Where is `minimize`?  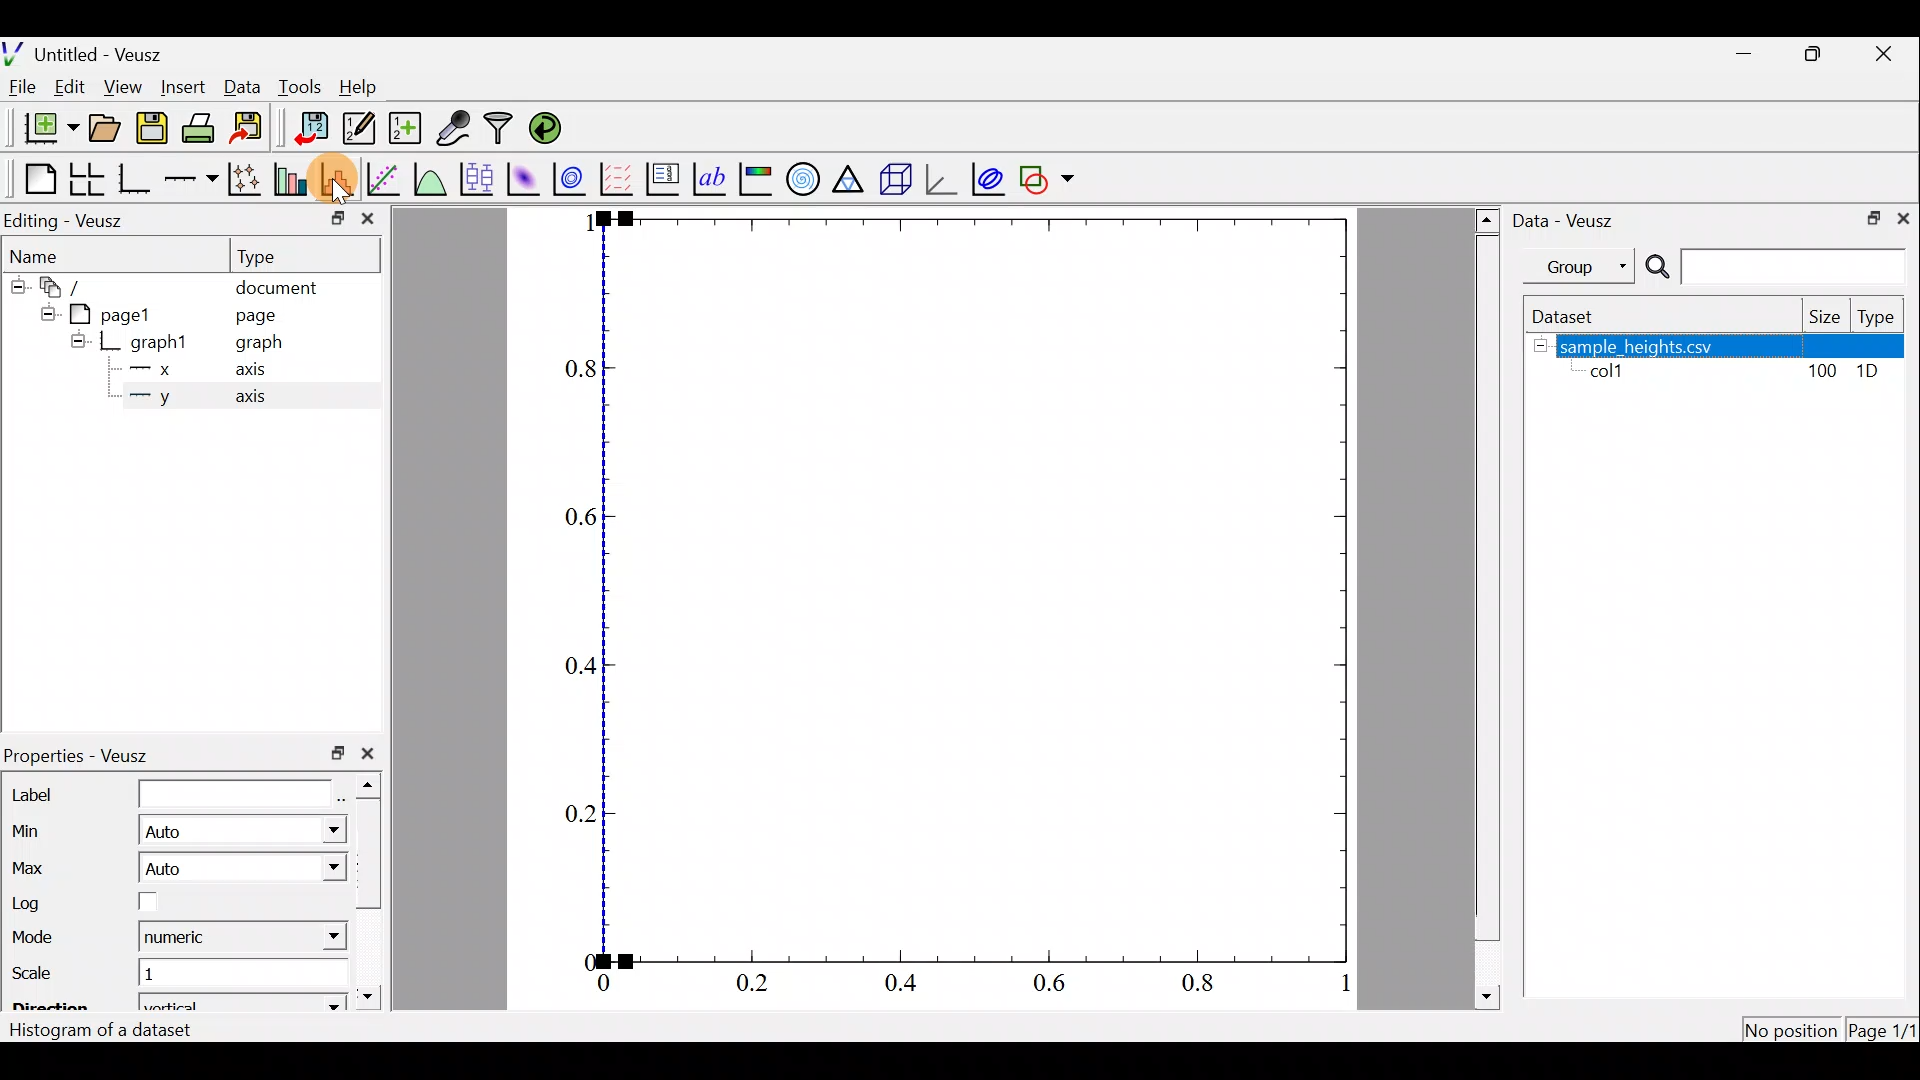 minimize is located at coordinates (1746, 59).